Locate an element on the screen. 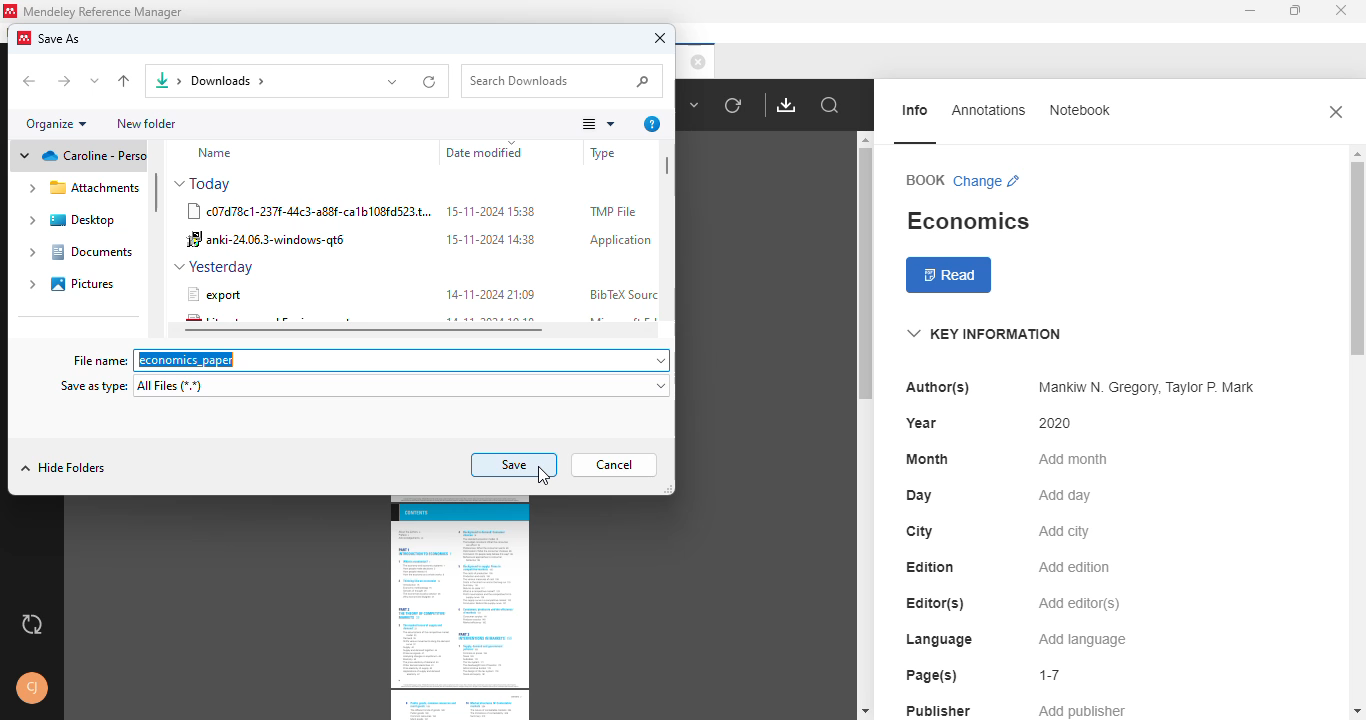  read is located at coordinates (950, 276).